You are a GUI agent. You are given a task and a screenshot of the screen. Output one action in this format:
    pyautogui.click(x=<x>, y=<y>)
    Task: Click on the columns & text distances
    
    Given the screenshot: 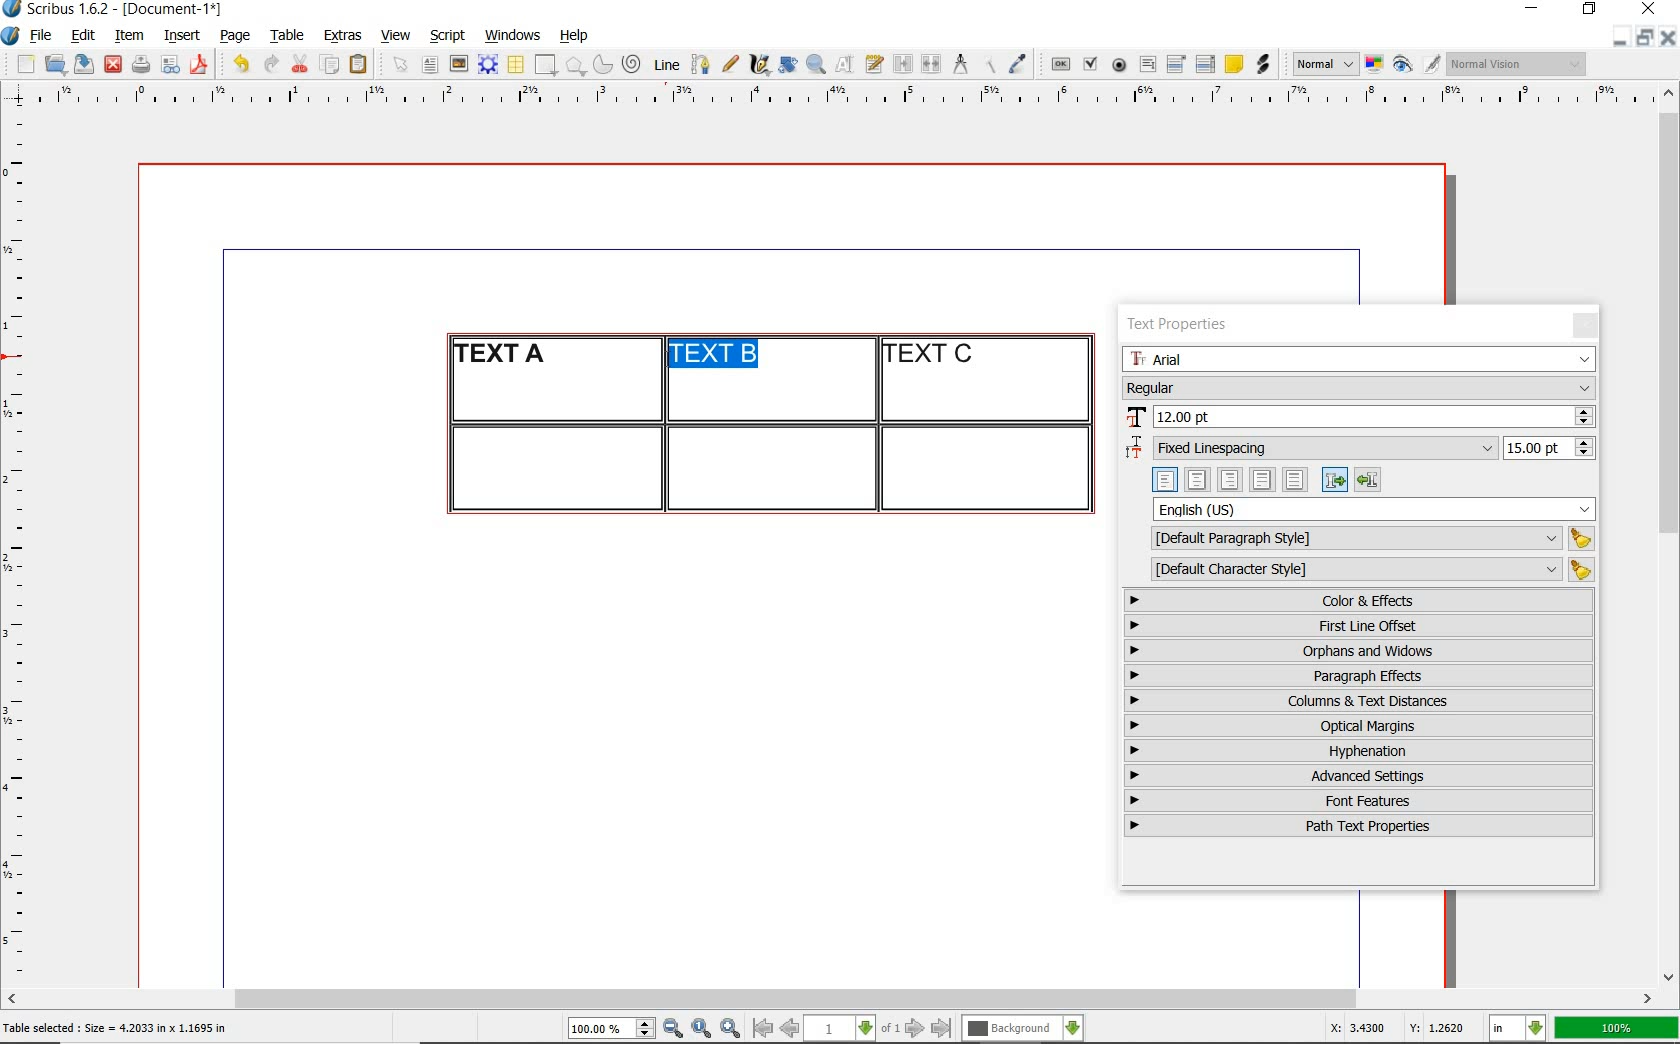 What is the action you would take?
    pyautogui.click(x=1363, y=701)
    